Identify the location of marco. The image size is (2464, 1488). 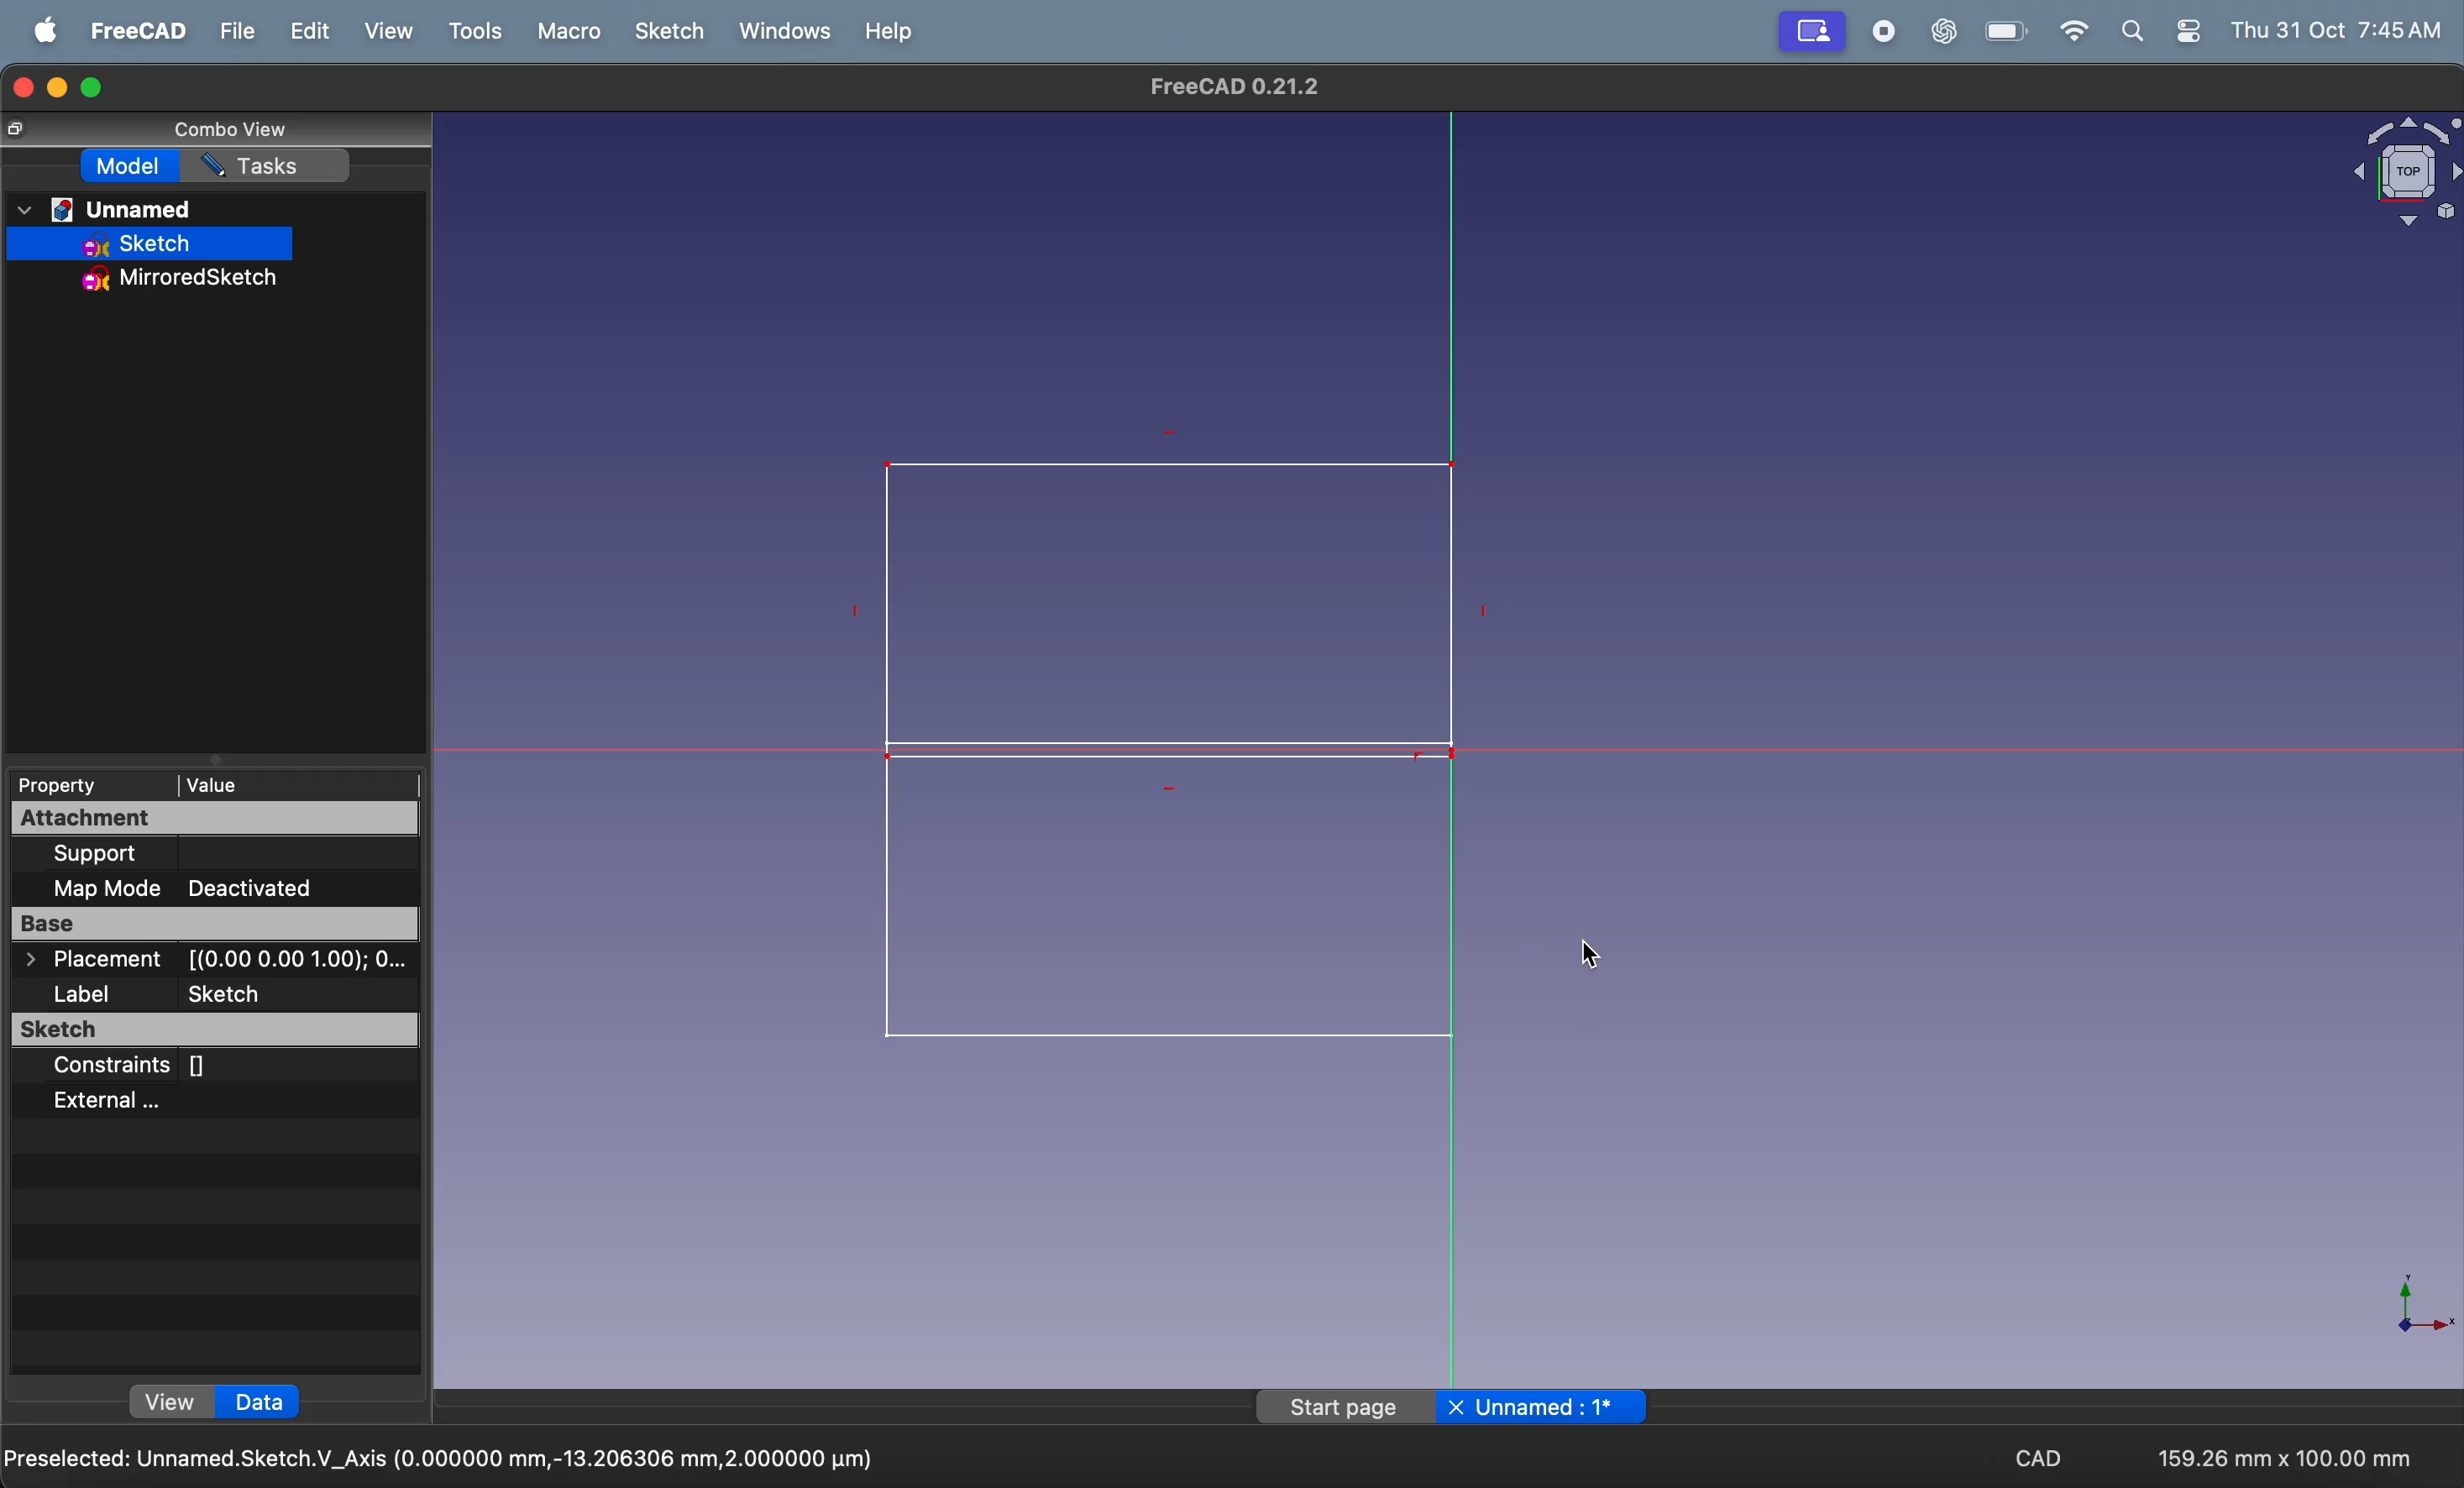
(563, 34).